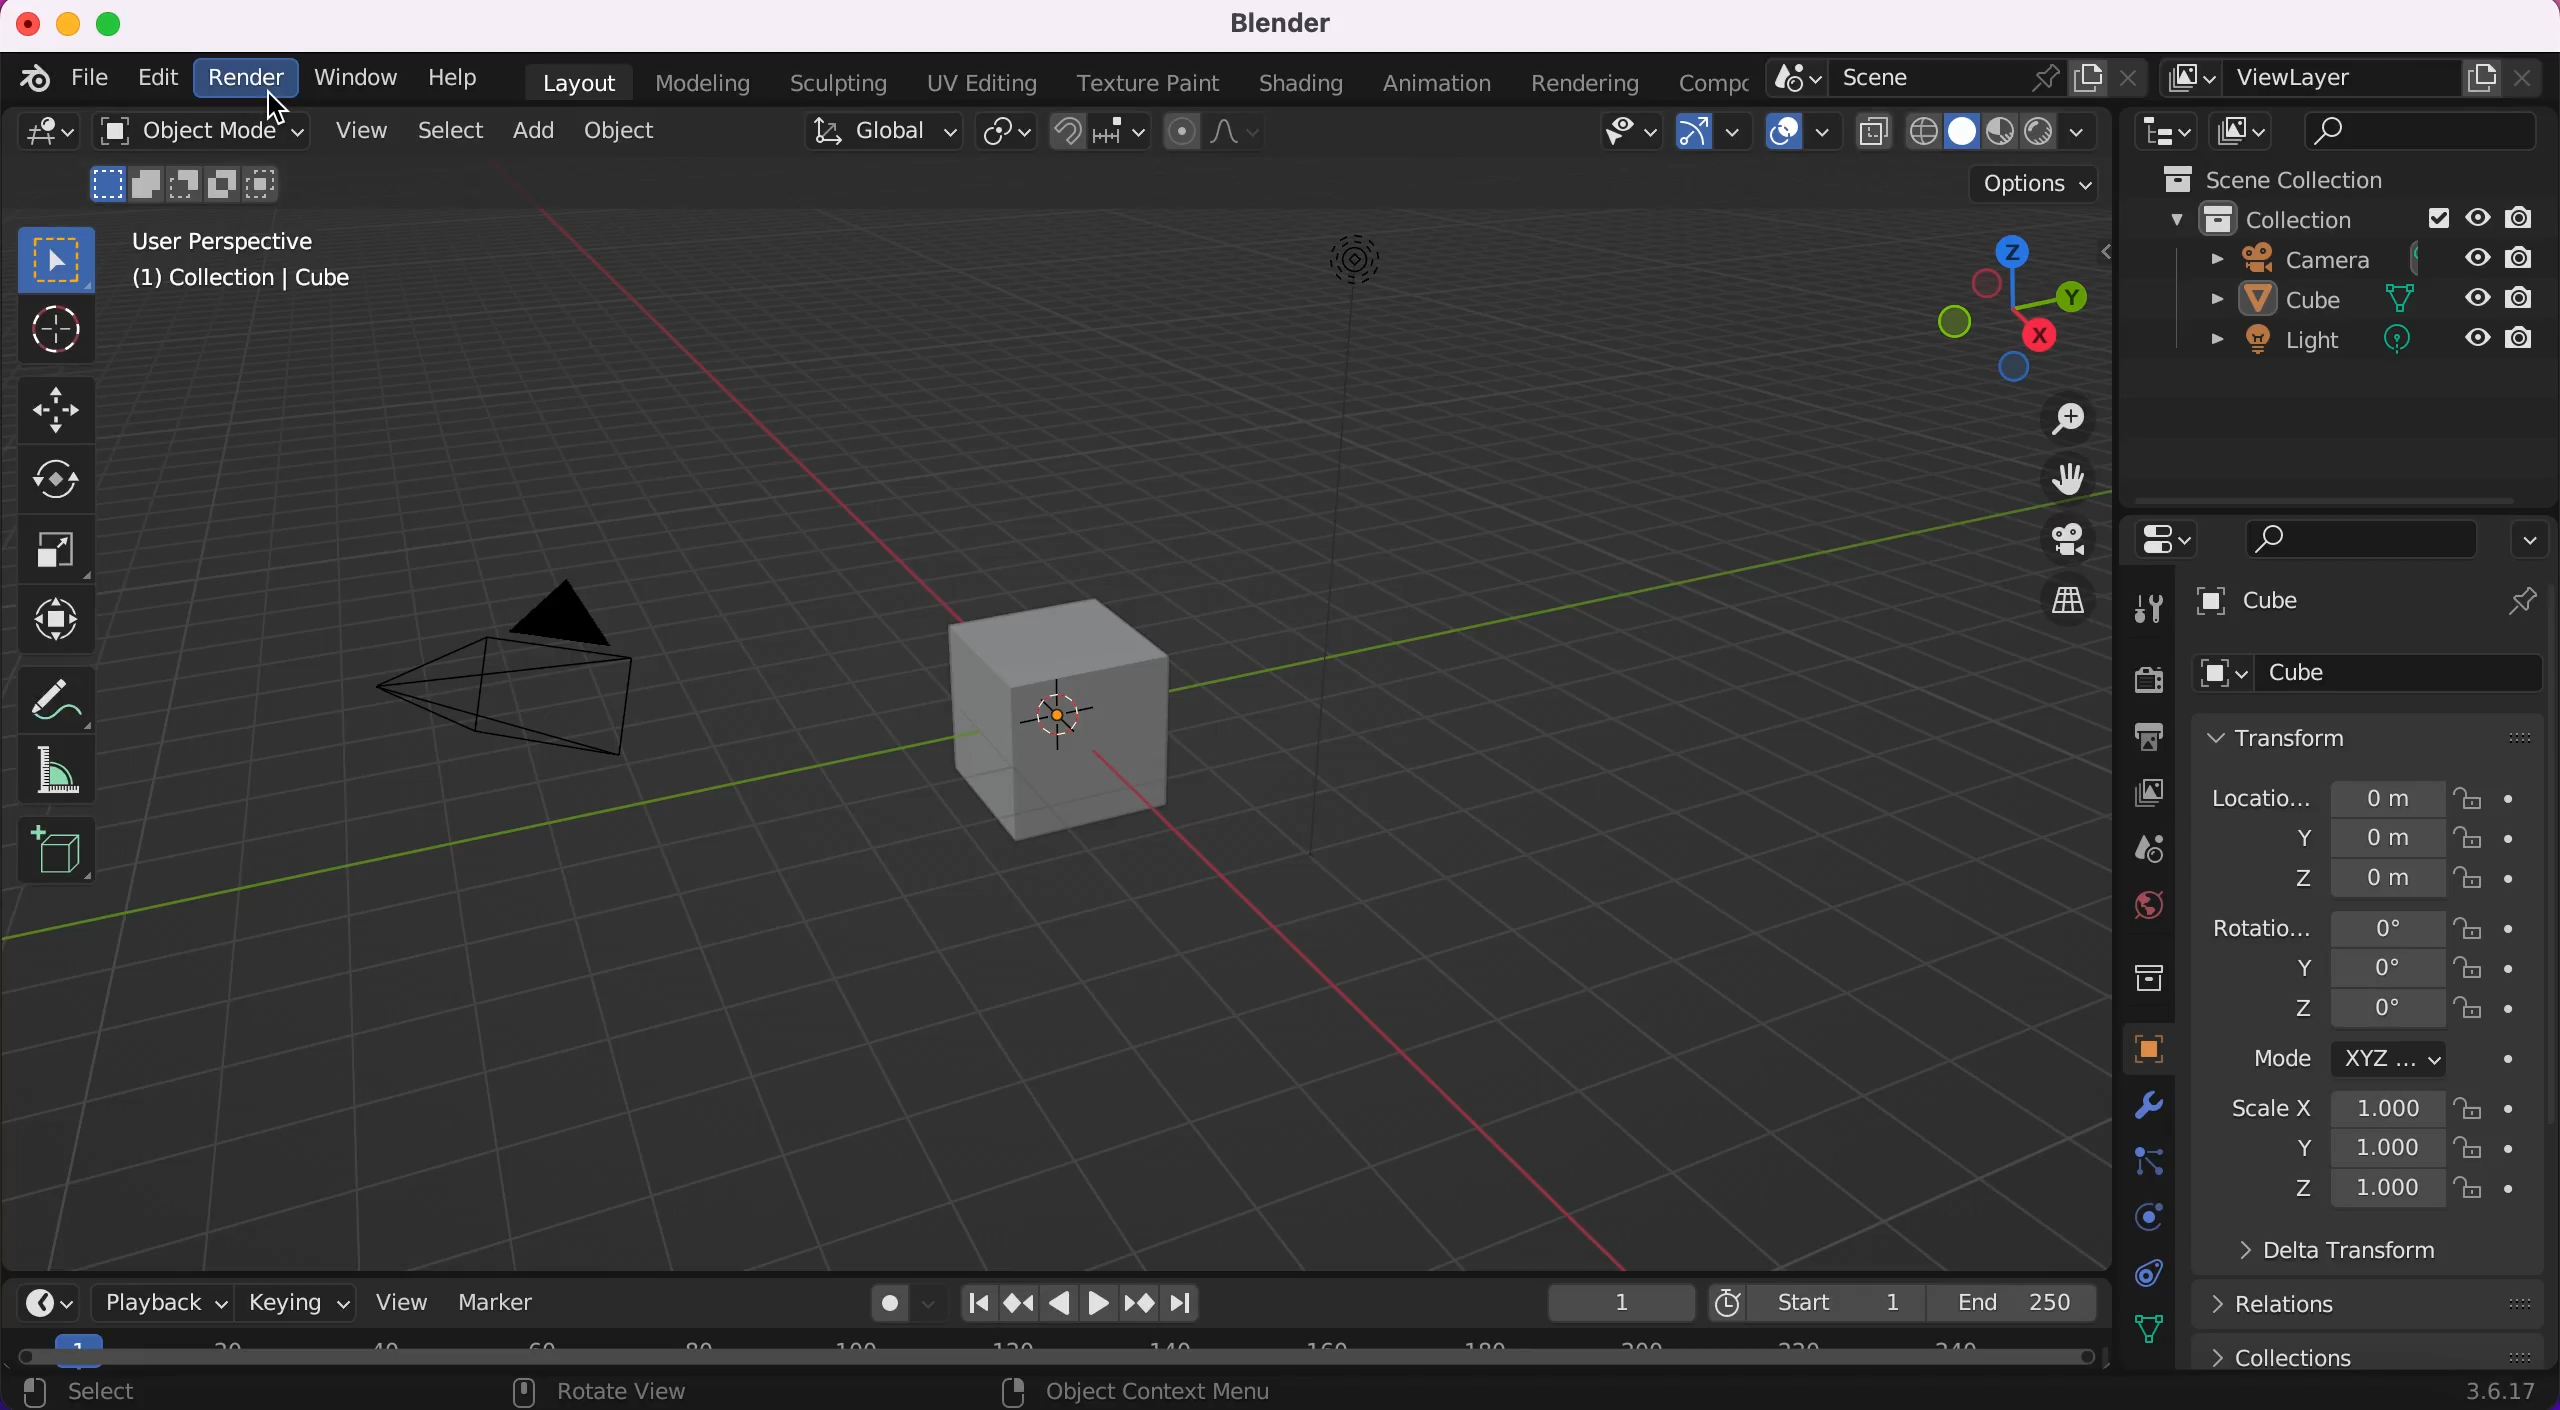 This screenshot has height=1410, width=2560. What do you see at coordinates (1611, 1300) in the screenshot?
I see `1` at bounding box center [1611, 1300].